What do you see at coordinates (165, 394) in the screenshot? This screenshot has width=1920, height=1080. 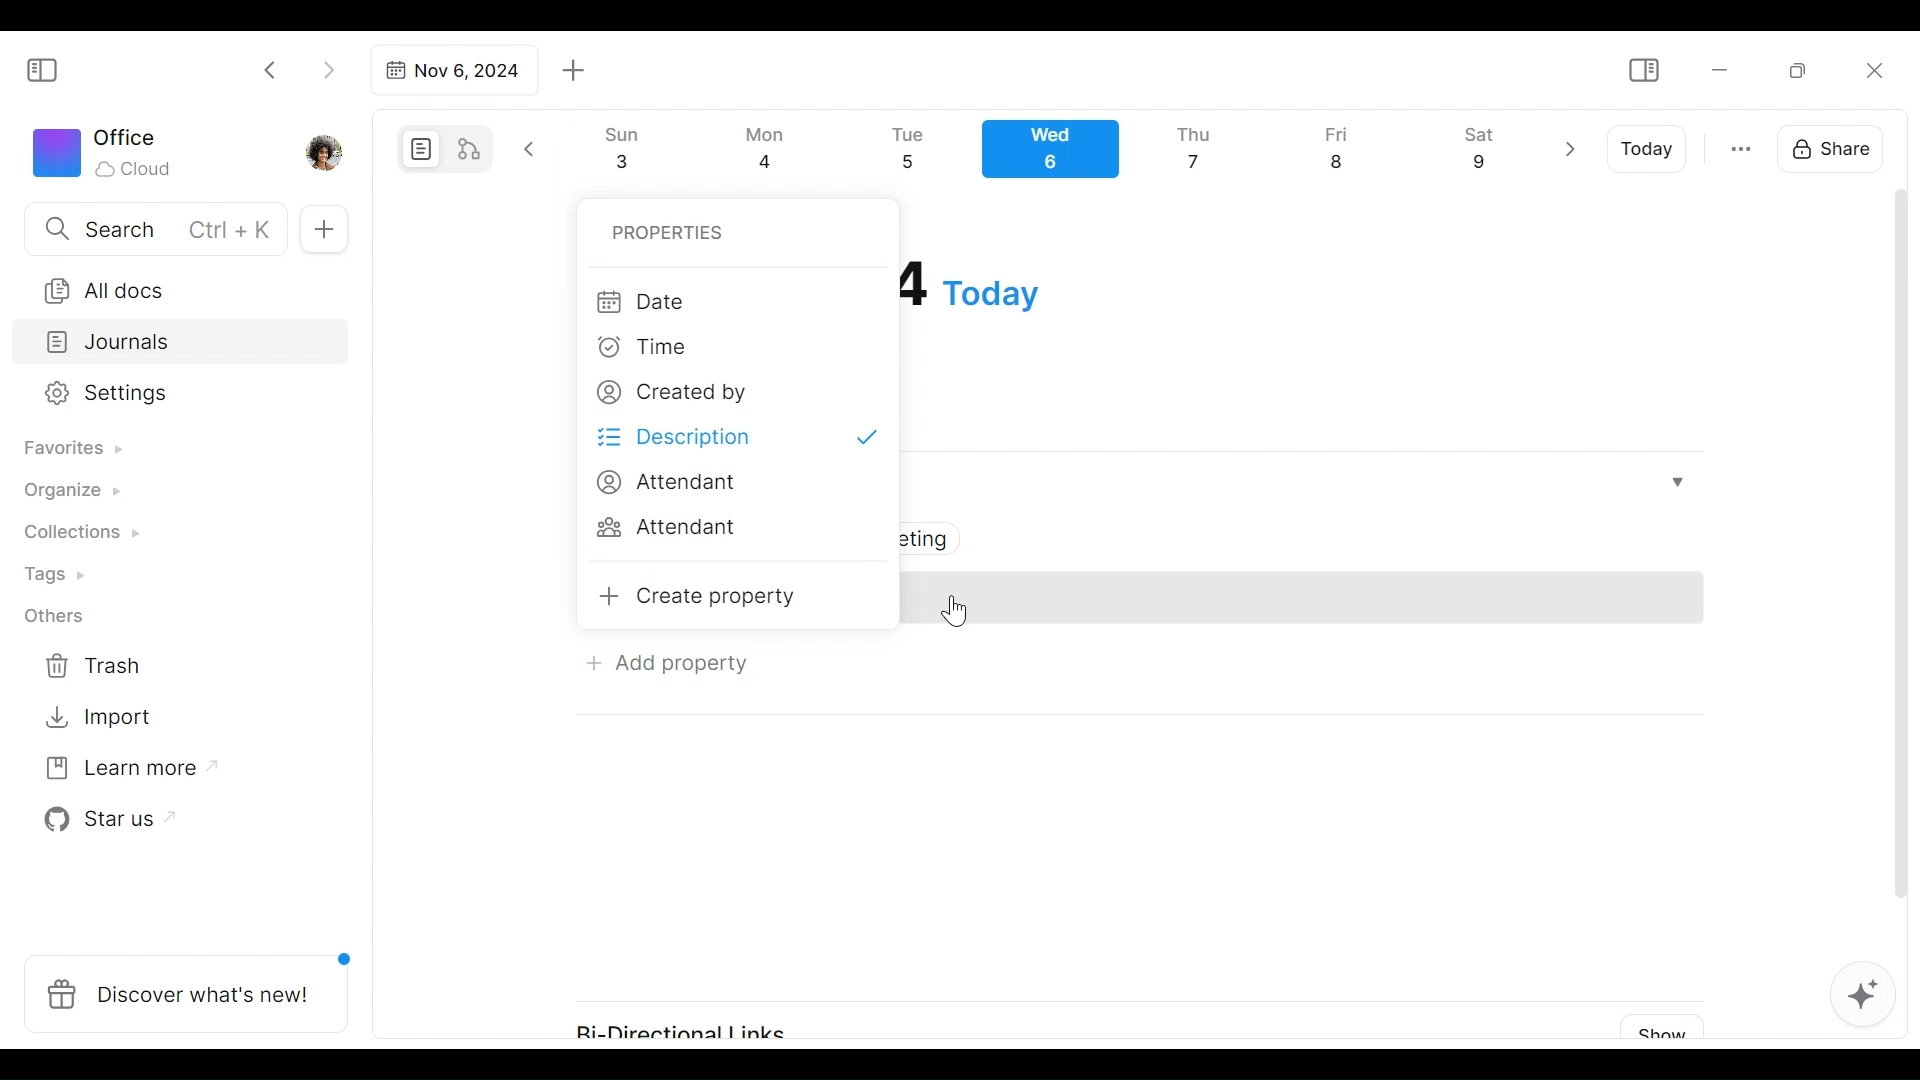 I see `Settings` at bounding box center [165, 394].